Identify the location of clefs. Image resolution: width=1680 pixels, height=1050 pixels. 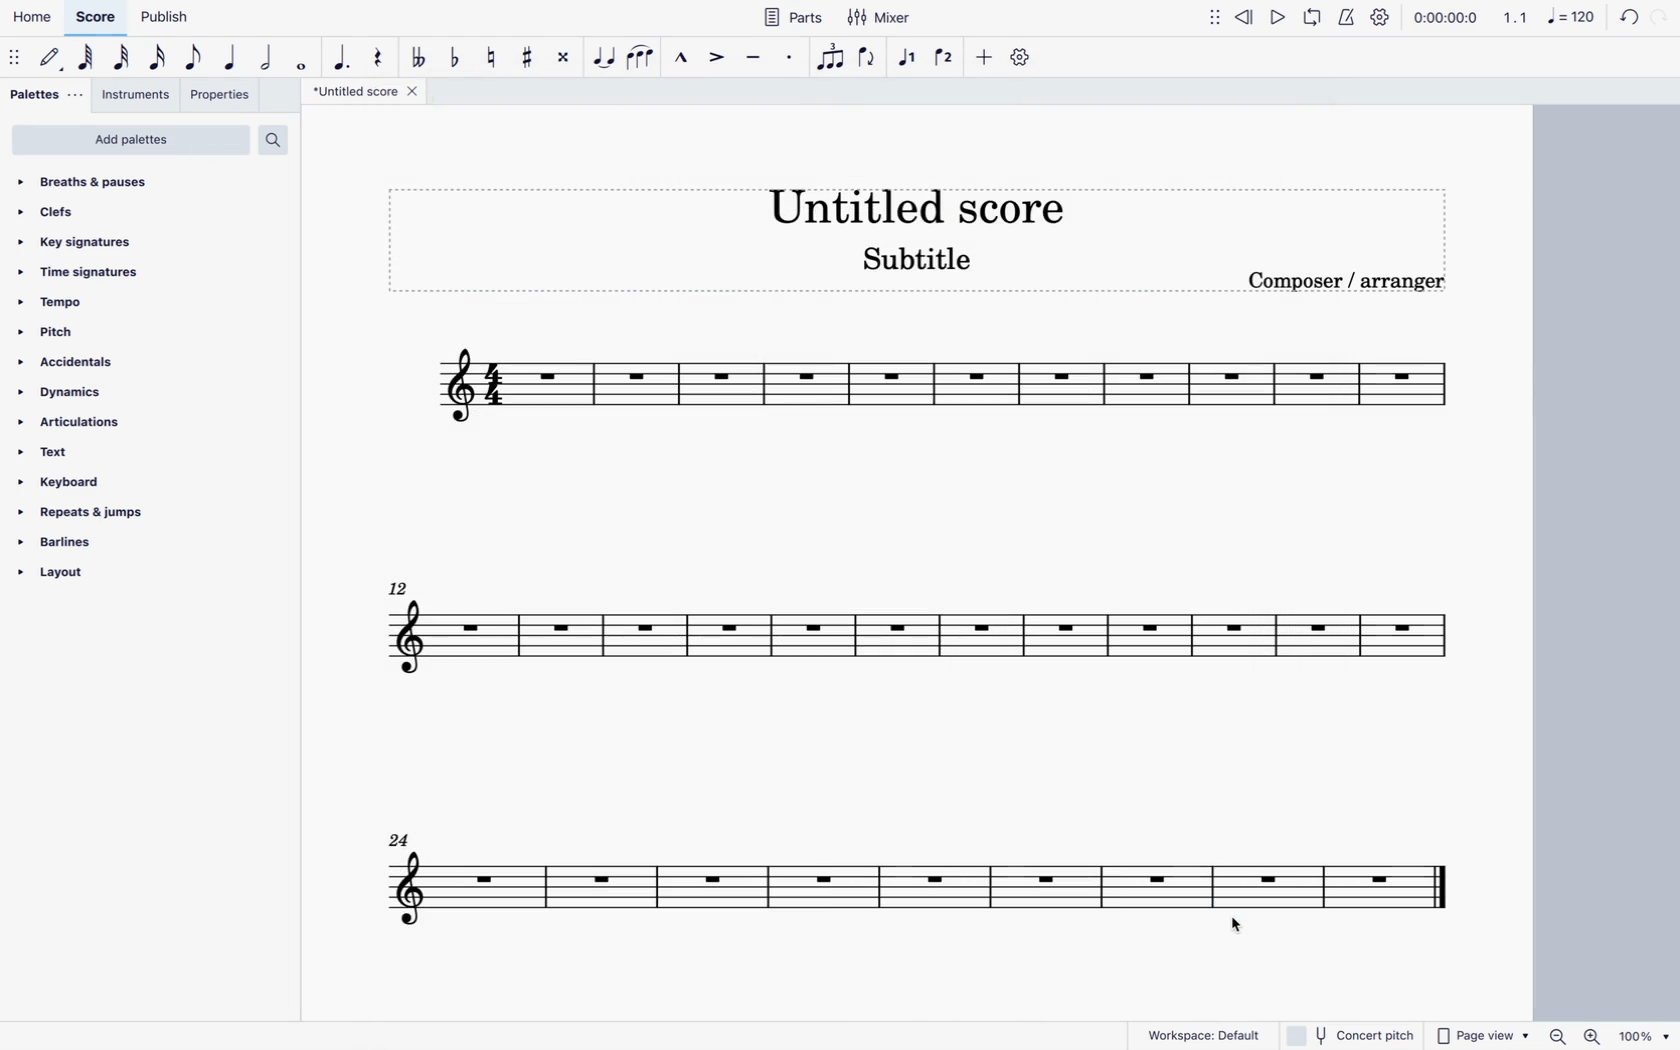
(57, 213).